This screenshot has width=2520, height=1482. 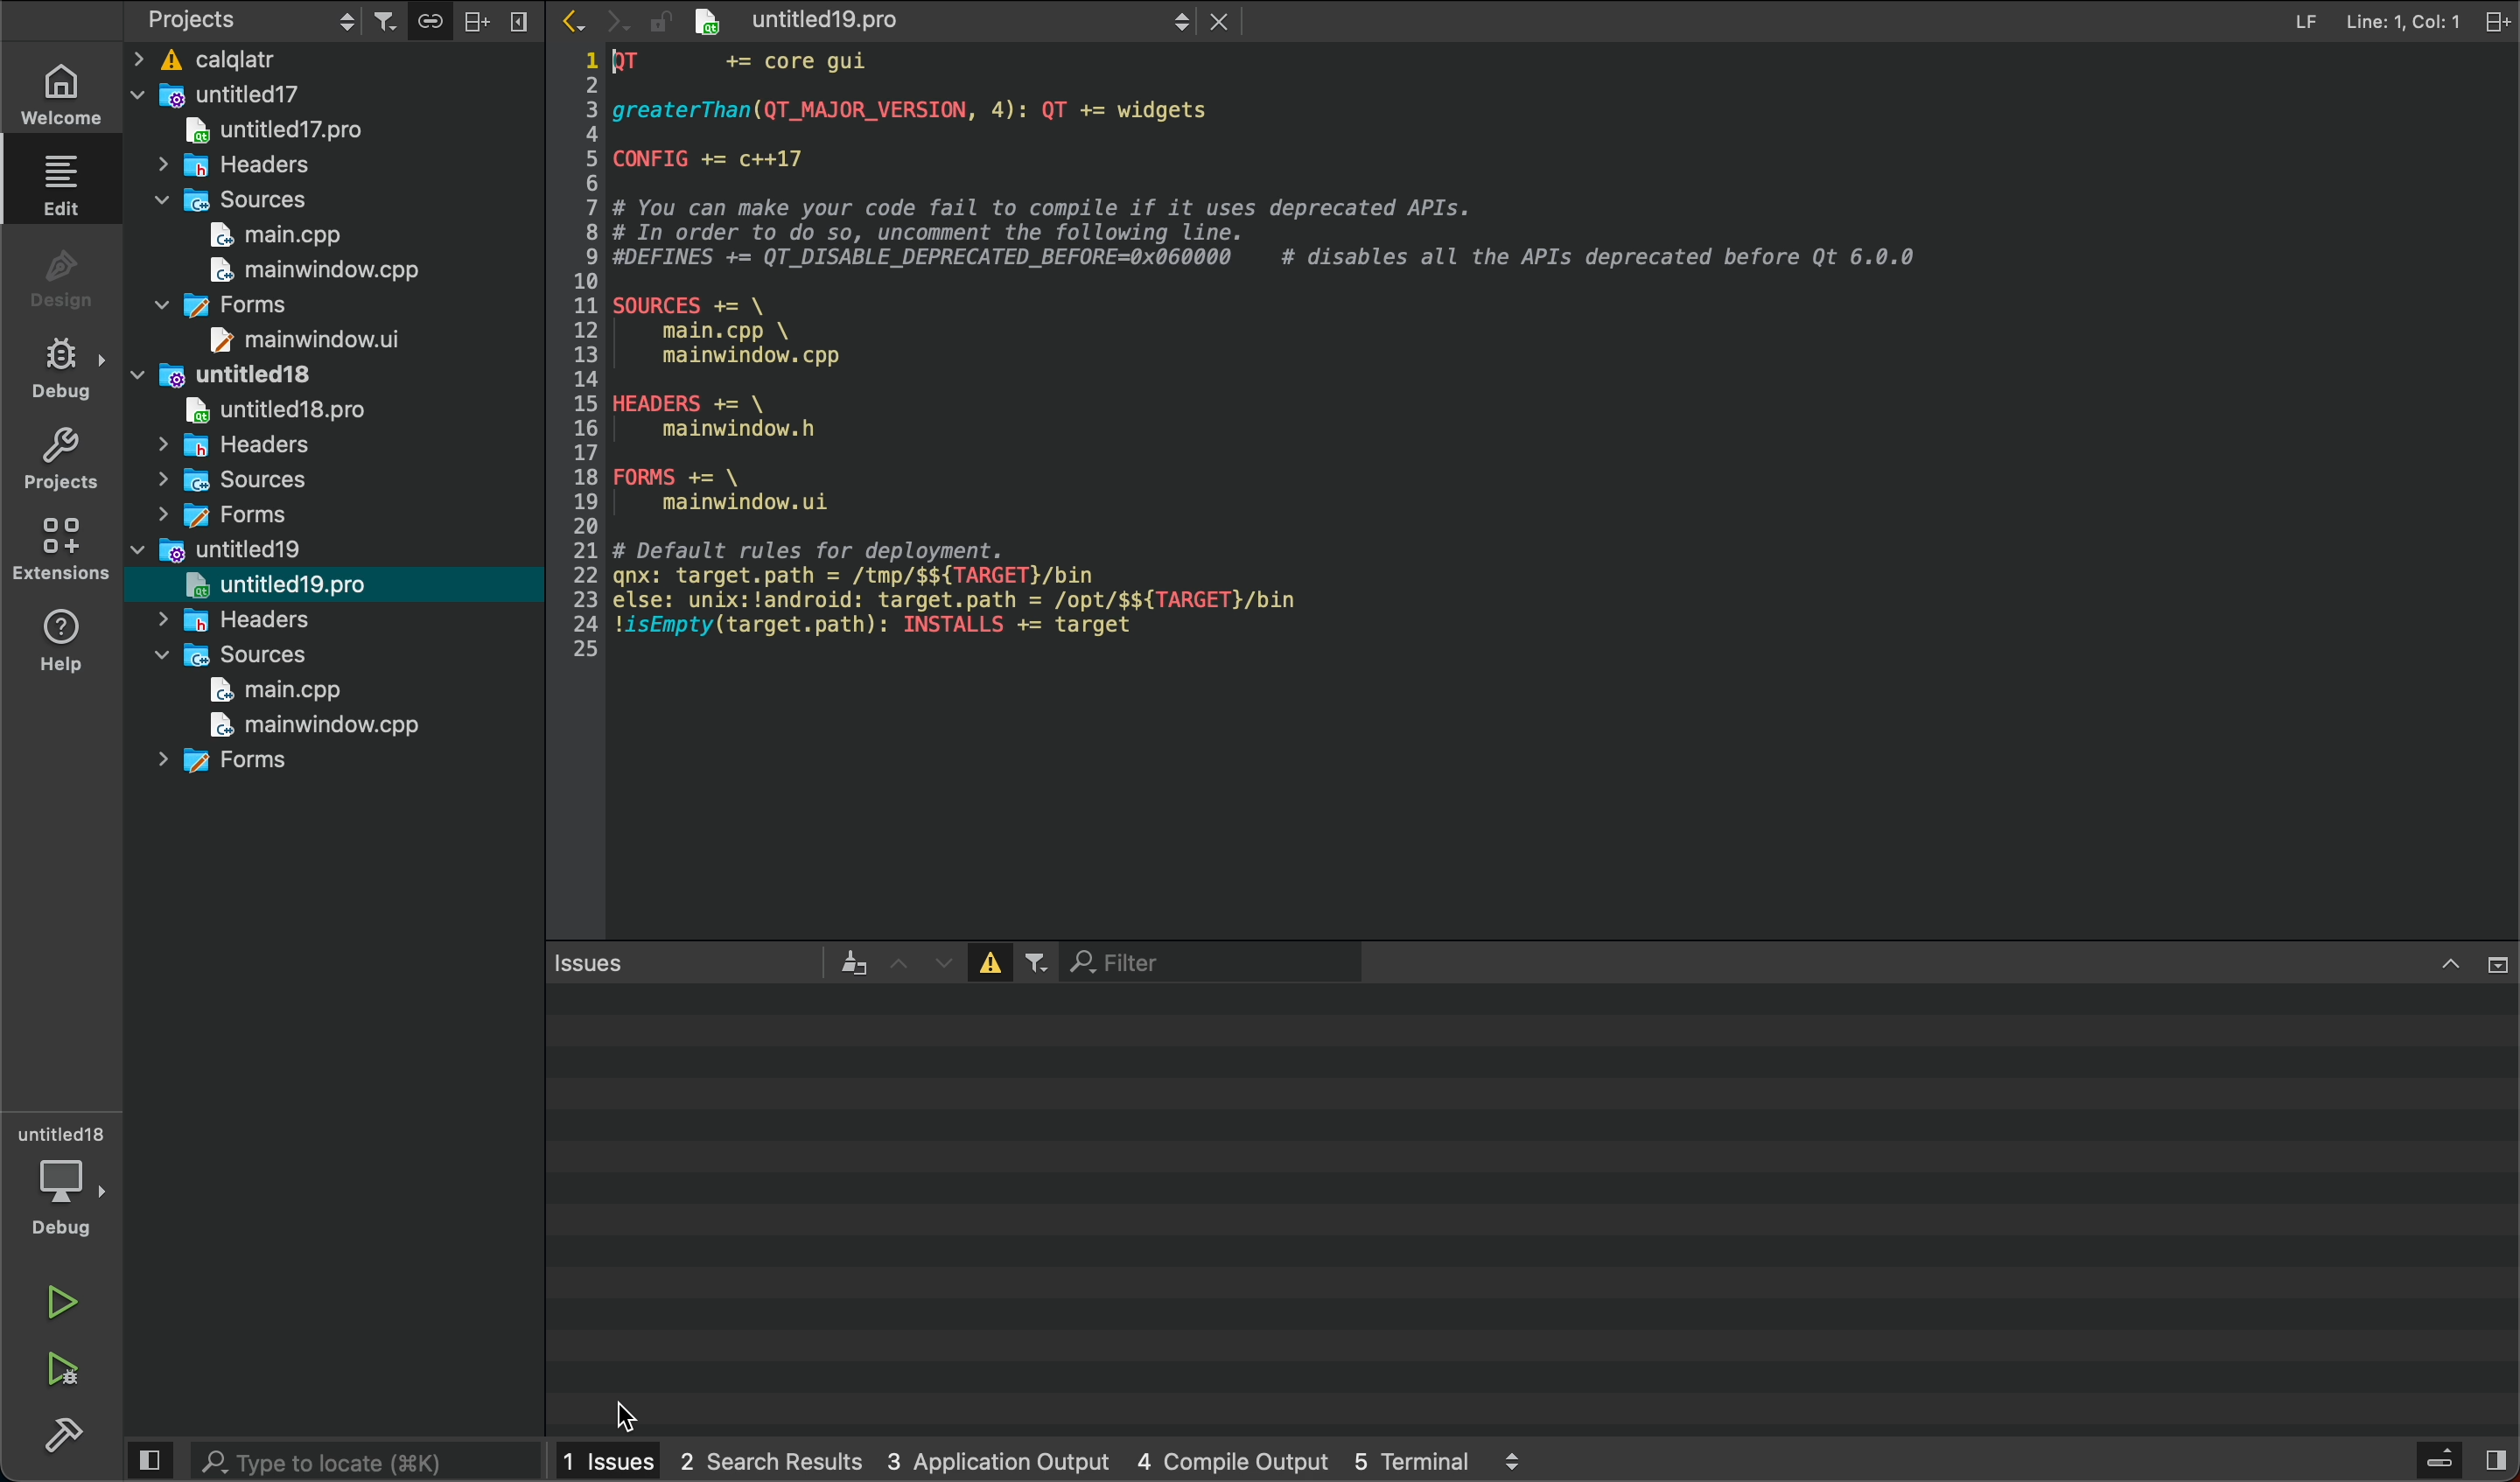 I want to click on untitled19, so click(x=222, y=549).